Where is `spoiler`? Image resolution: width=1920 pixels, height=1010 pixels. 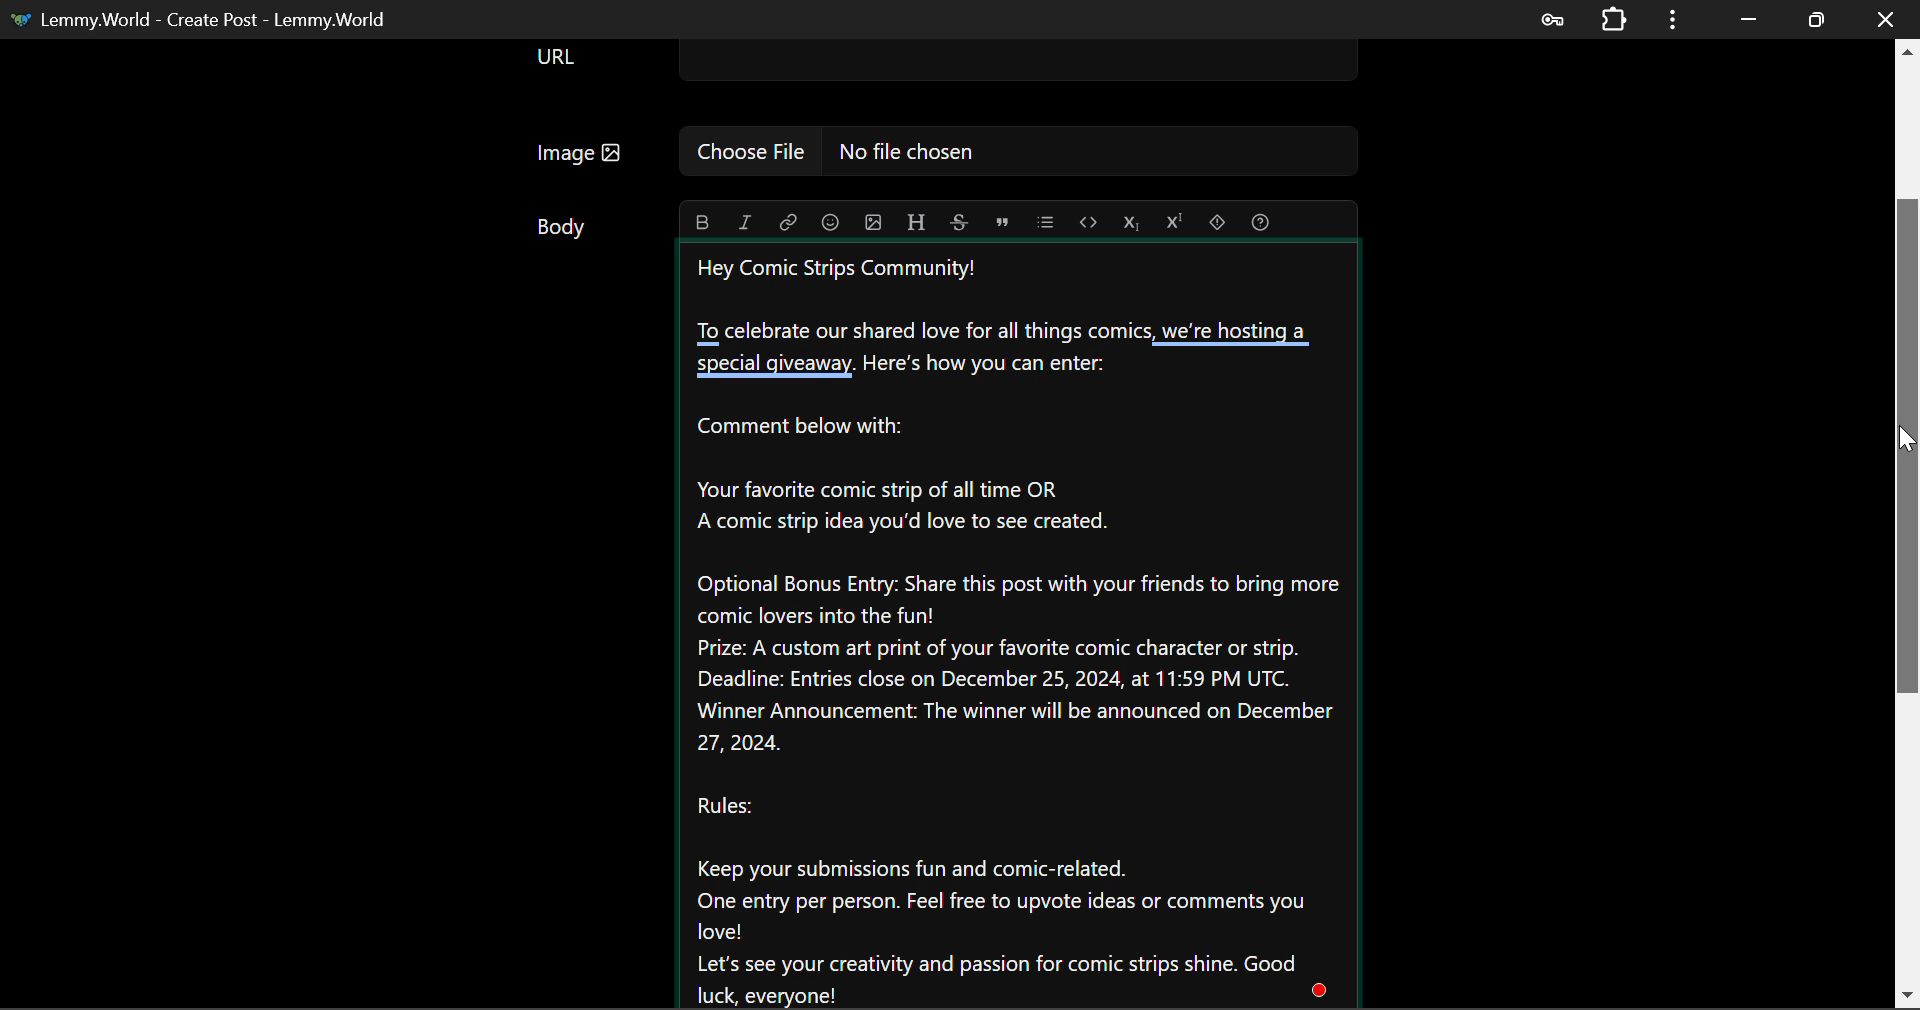 spoiler is located at coordinates (1217, 220).